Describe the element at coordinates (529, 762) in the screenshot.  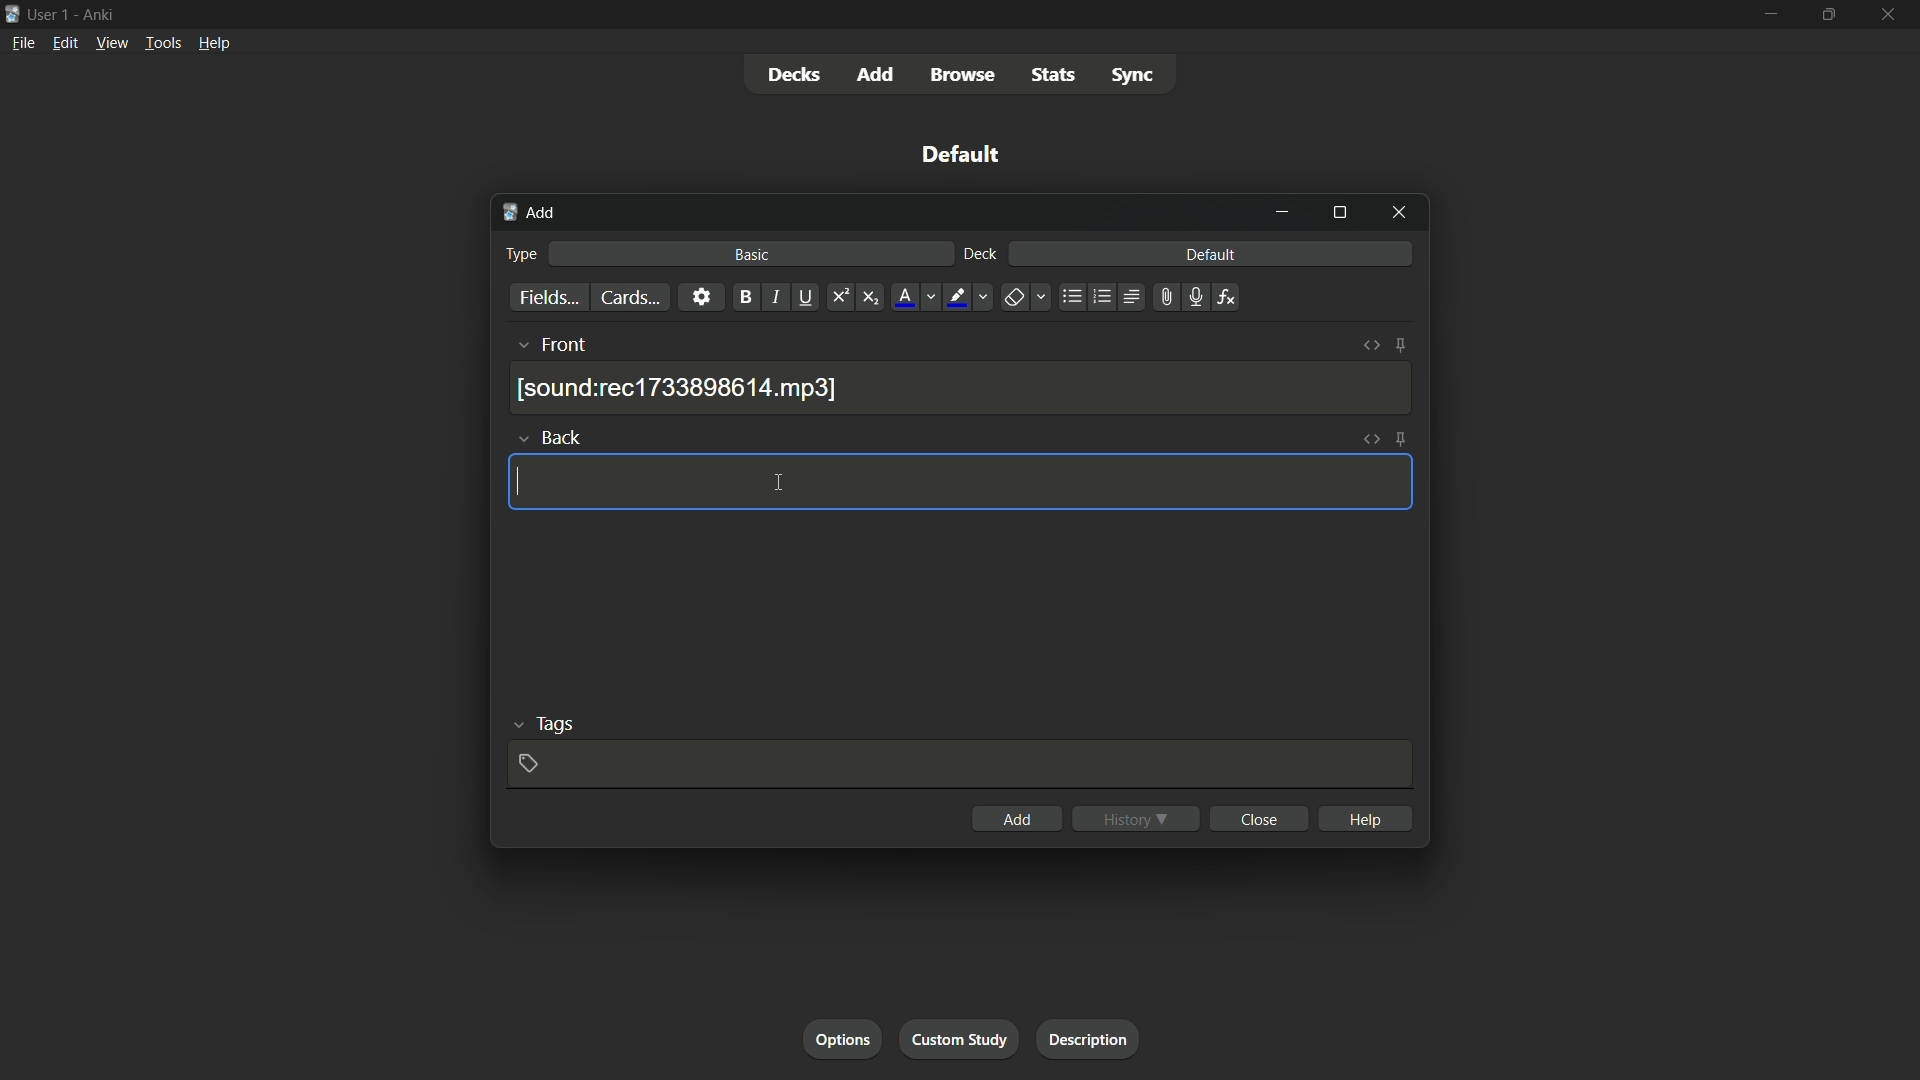
I see `add tag` at that location.